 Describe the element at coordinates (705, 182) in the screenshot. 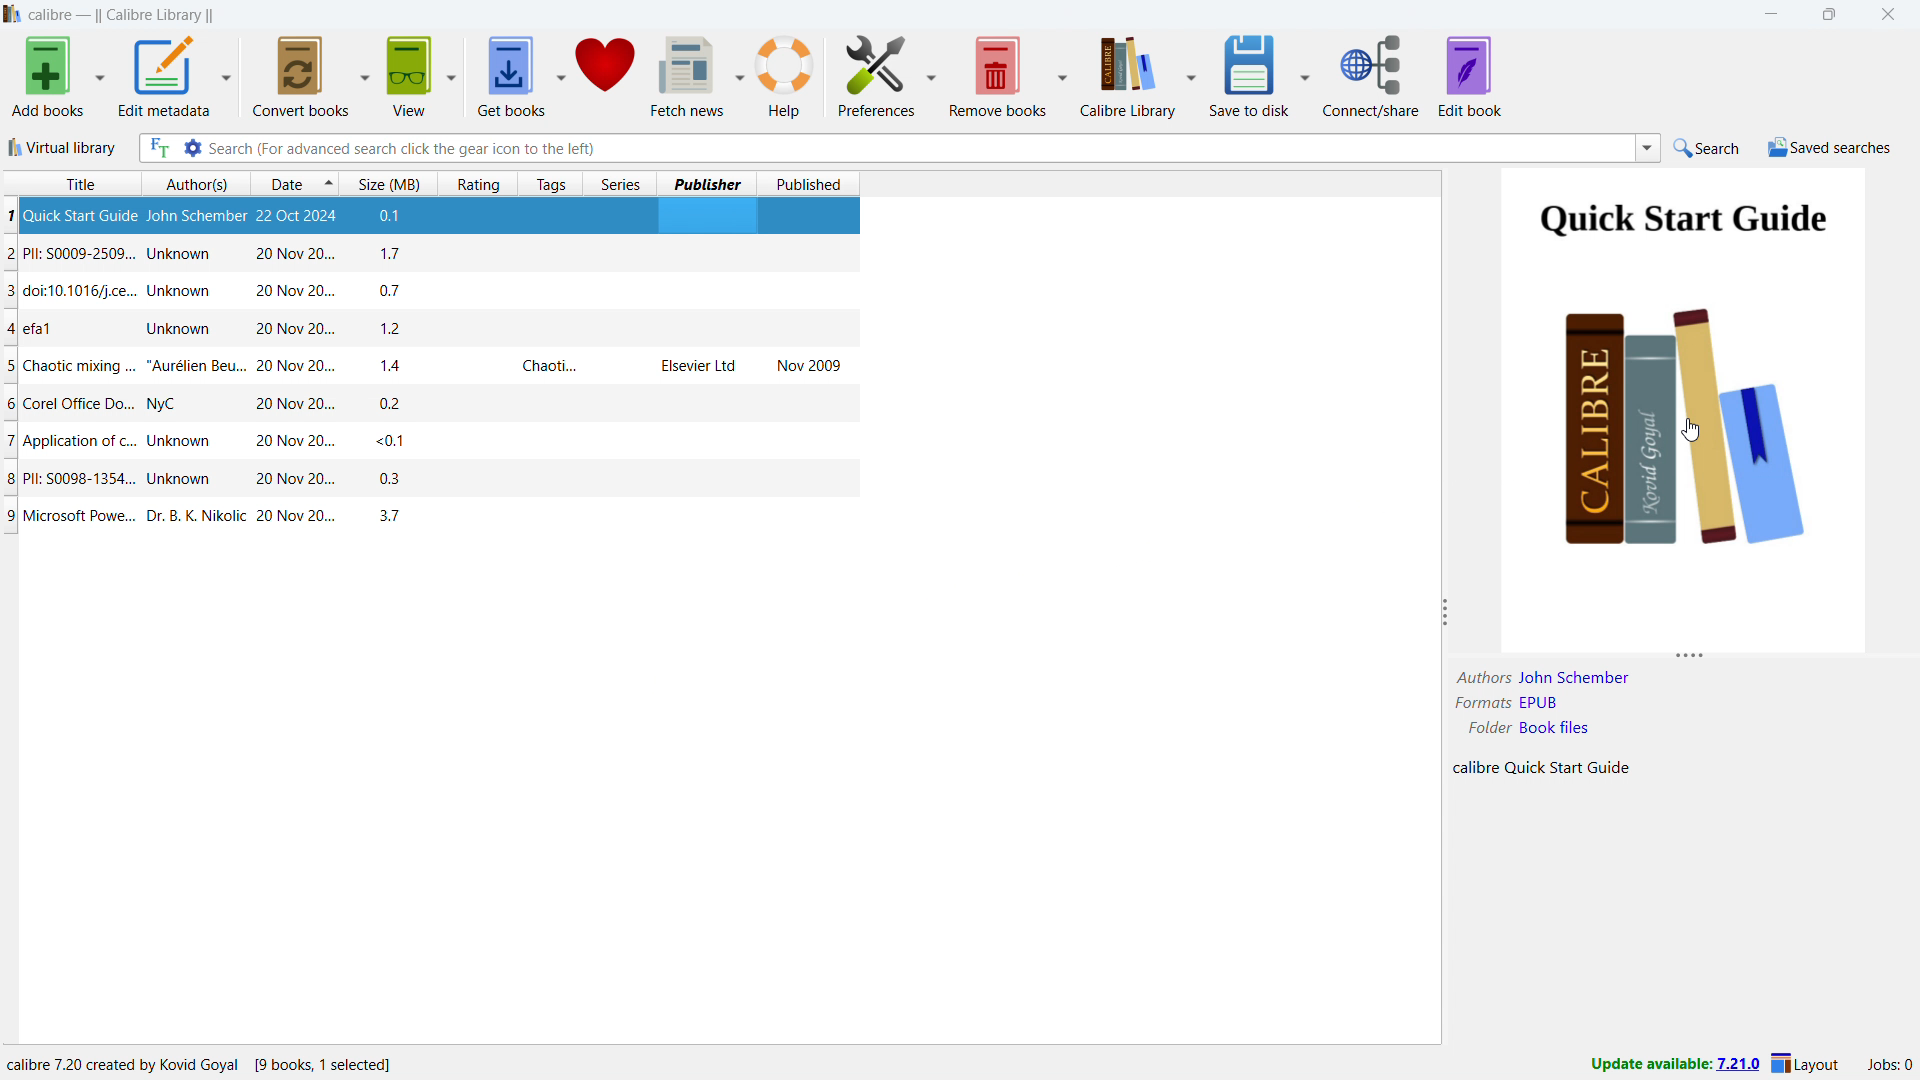

I see `publisher` at that location.